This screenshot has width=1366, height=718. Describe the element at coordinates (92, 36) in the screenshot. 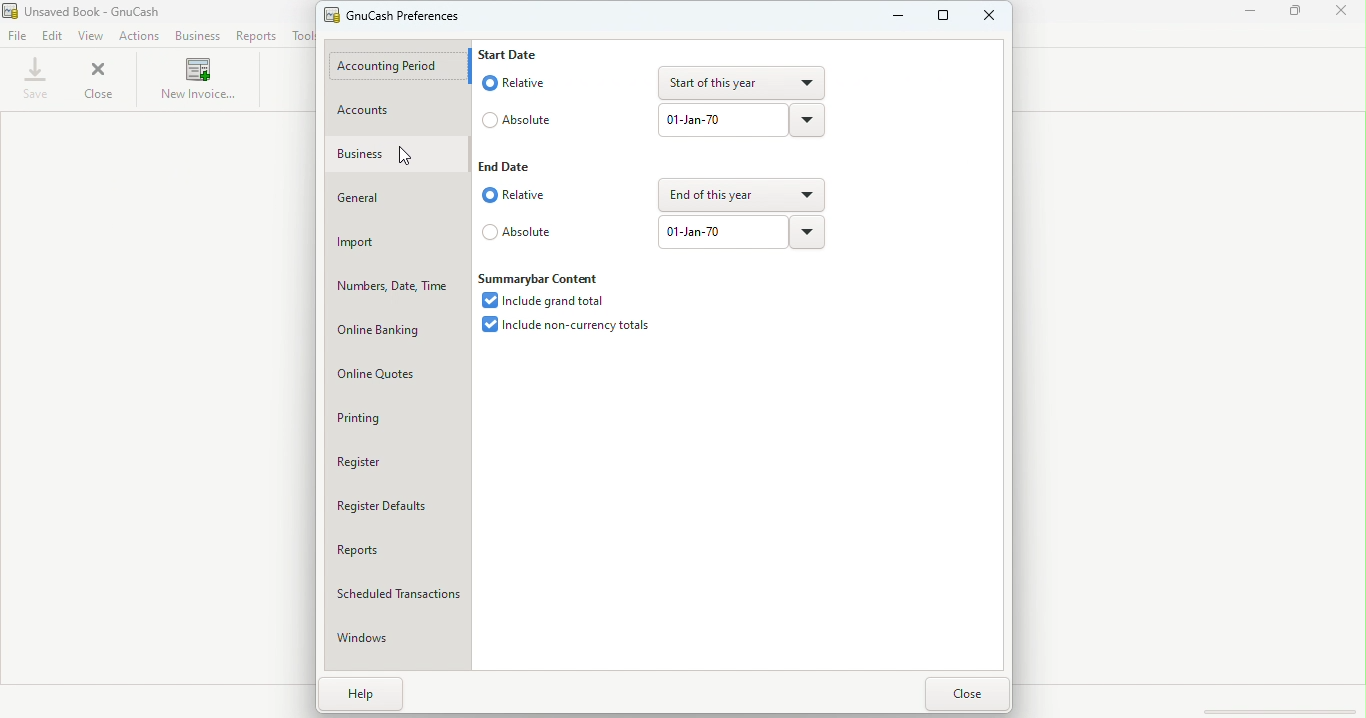

I see `View` at that location.